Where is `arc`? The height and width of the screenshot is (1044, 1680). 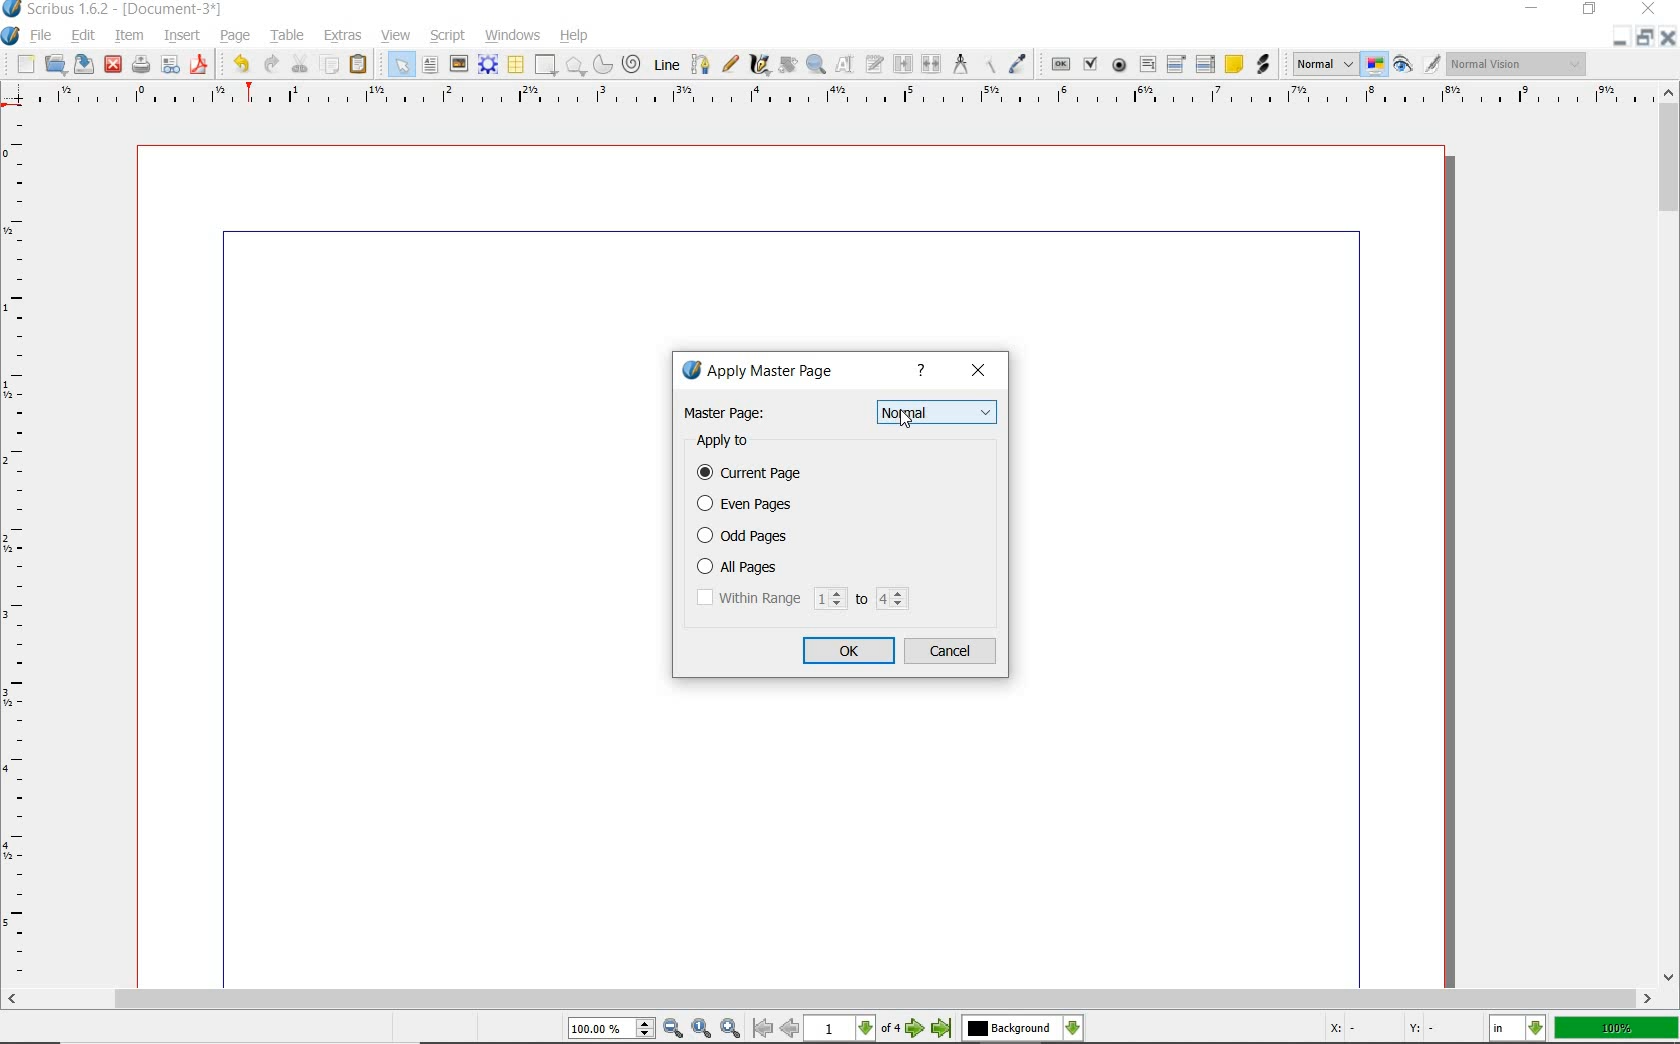
arc is located at coordinates (601, 64).